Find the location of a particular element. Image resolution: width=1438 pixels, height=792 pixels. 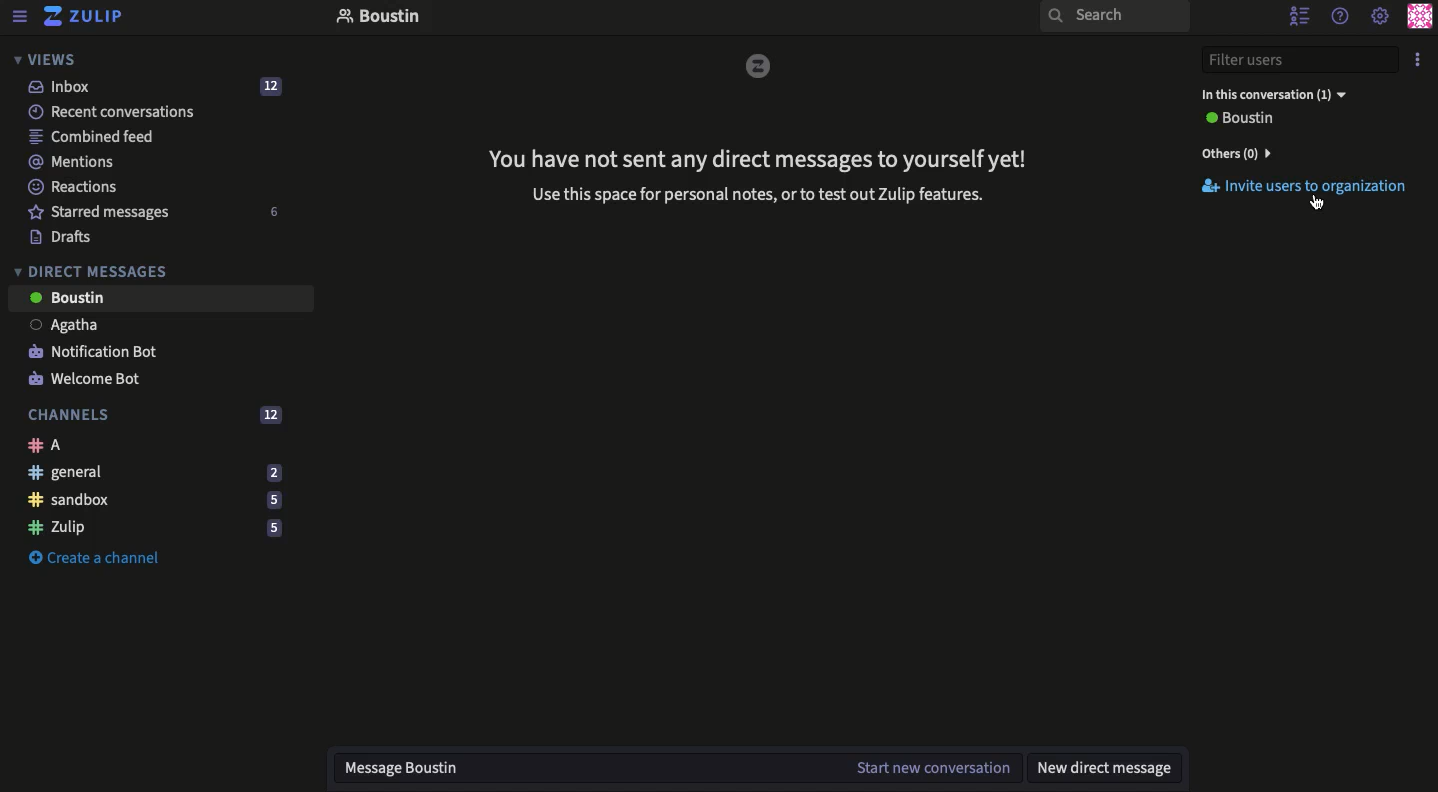

In this conversation is located at coordinates (1269, 94).